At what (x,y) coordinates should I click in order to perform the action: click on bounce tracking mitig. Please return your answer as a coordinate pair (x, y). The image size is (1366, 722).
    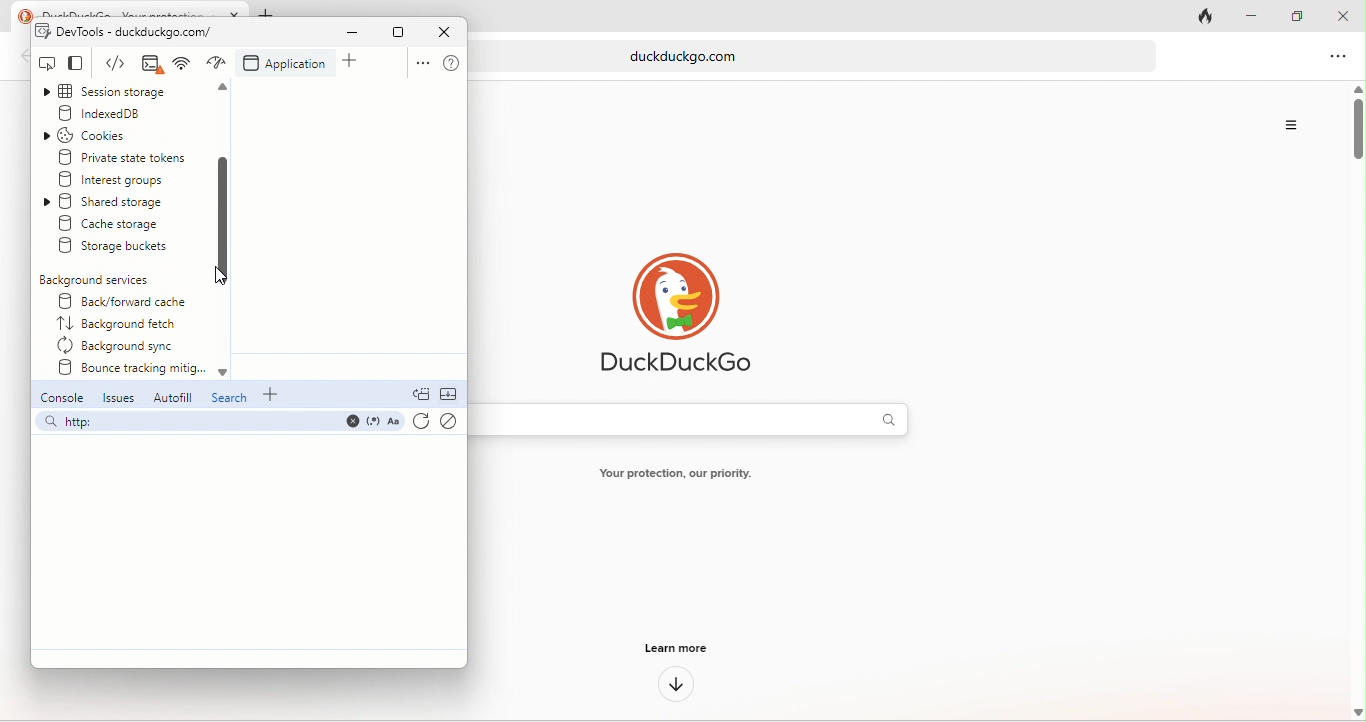
    Looking at the image, I should click on (128, 371).